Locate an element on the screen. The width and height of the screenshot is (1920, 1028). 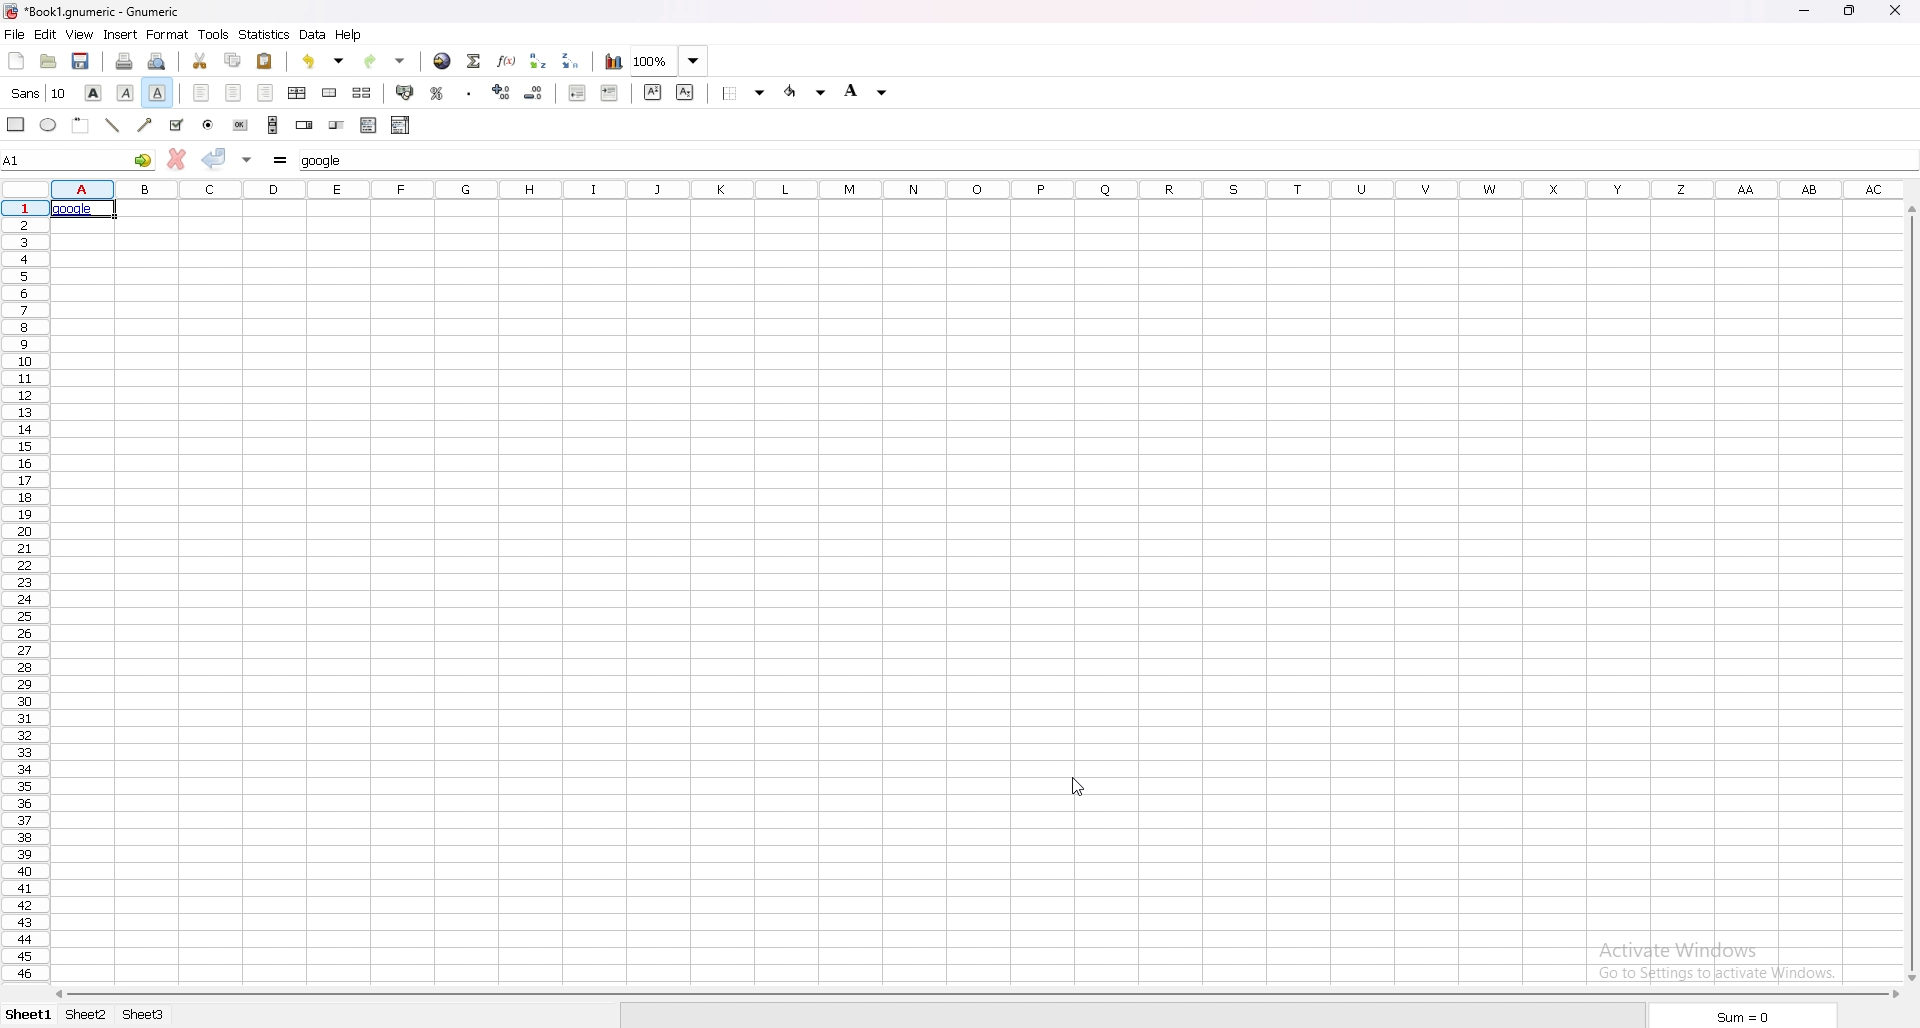
thousands separator is located at coordinates (471, 92).